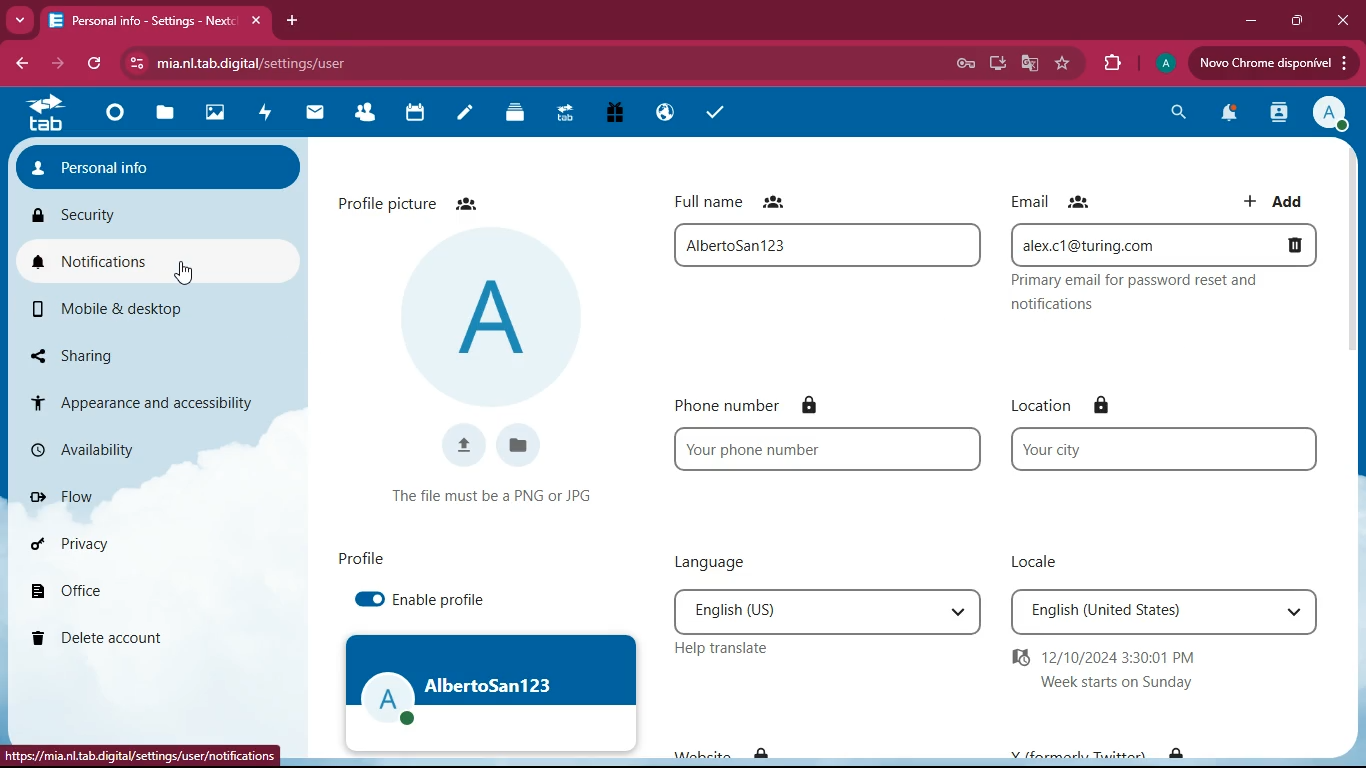 The width and height of the screenshot is (1366, 768). I want to click on activity, so click(1279, 116).